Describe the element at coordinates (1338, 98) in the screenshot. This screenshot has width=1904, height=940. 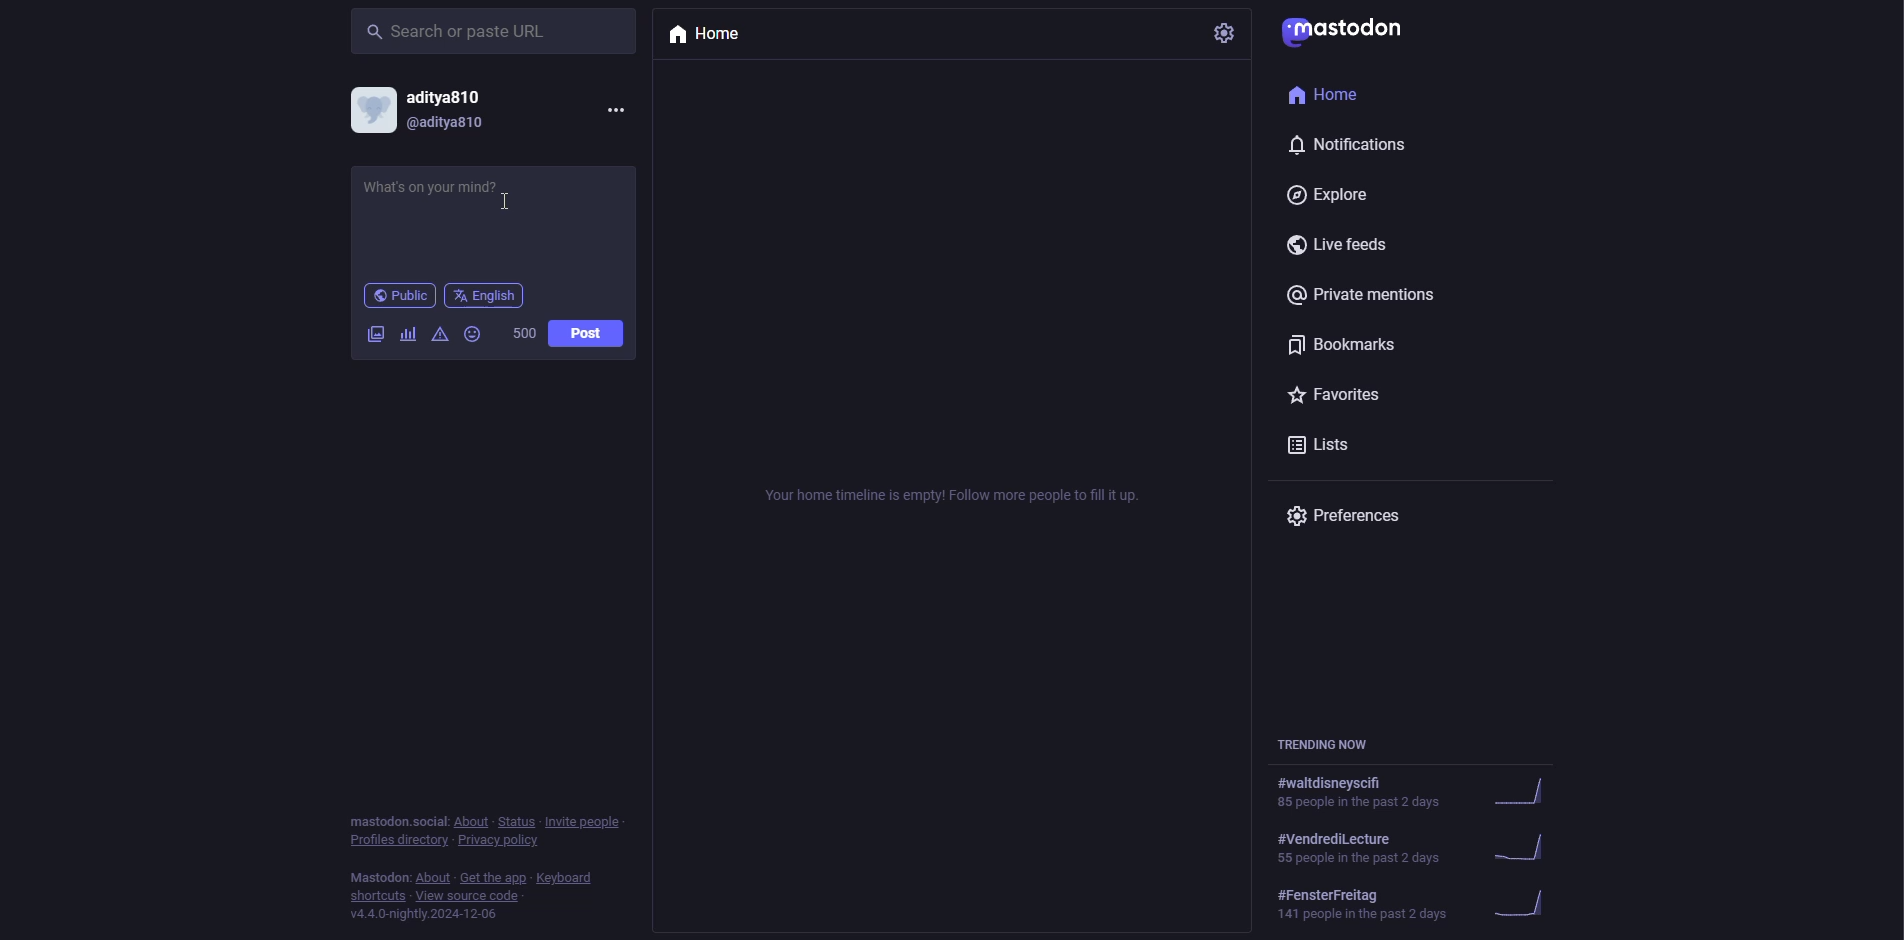
I see `home` at that location.